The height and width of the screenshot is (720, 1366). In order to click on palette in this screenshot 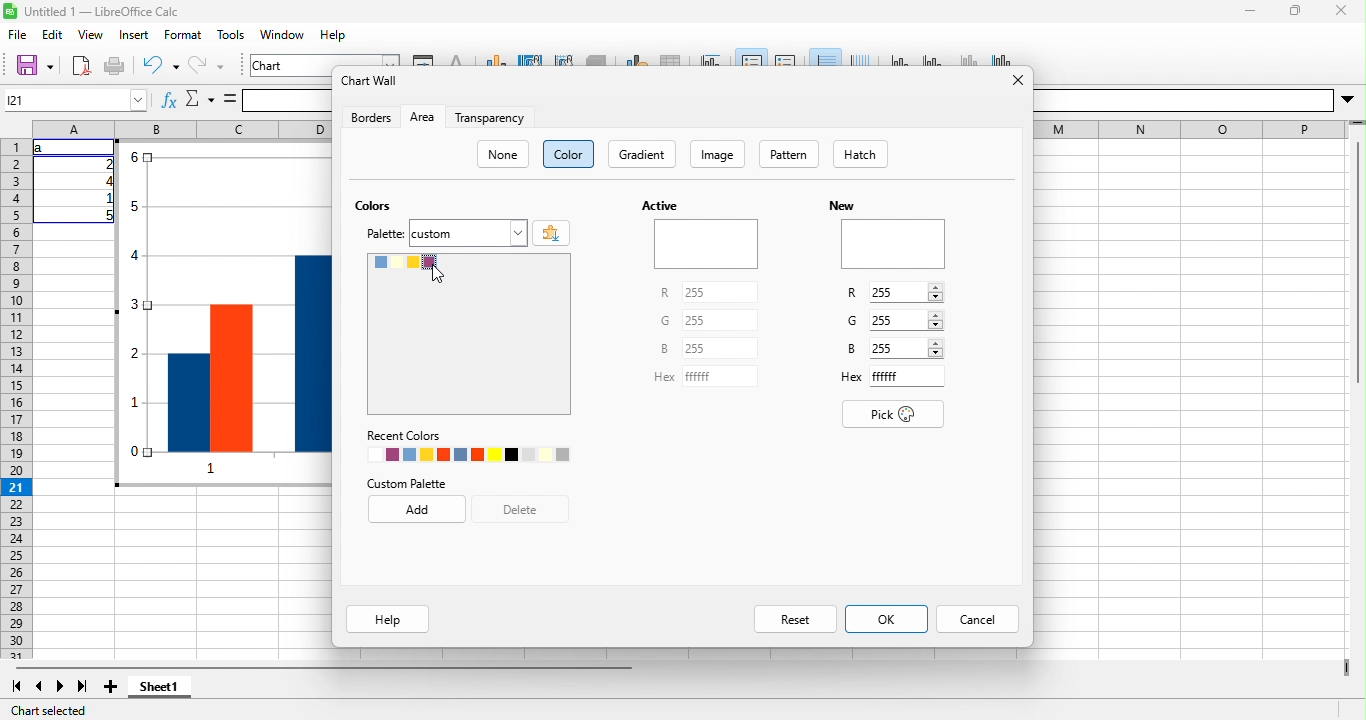, I will do `click(385, 234)`.